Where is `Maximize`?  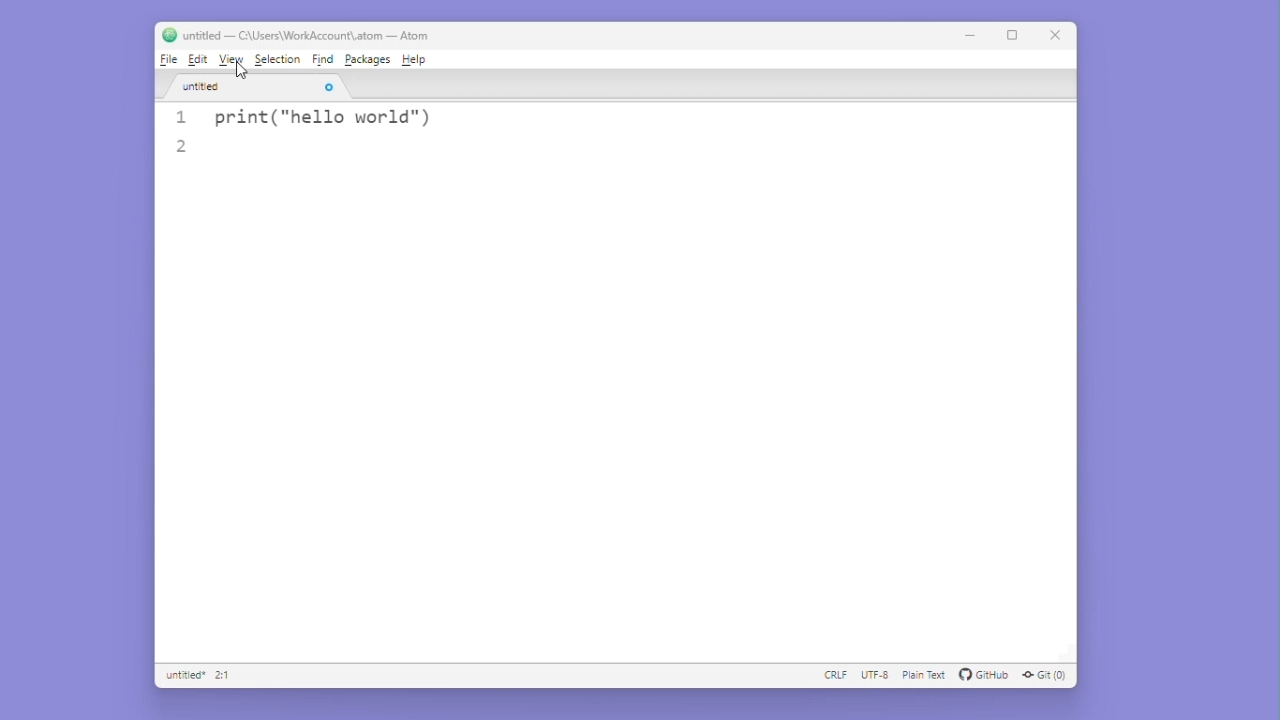 Maximize is located at coordinates (2476, 66).